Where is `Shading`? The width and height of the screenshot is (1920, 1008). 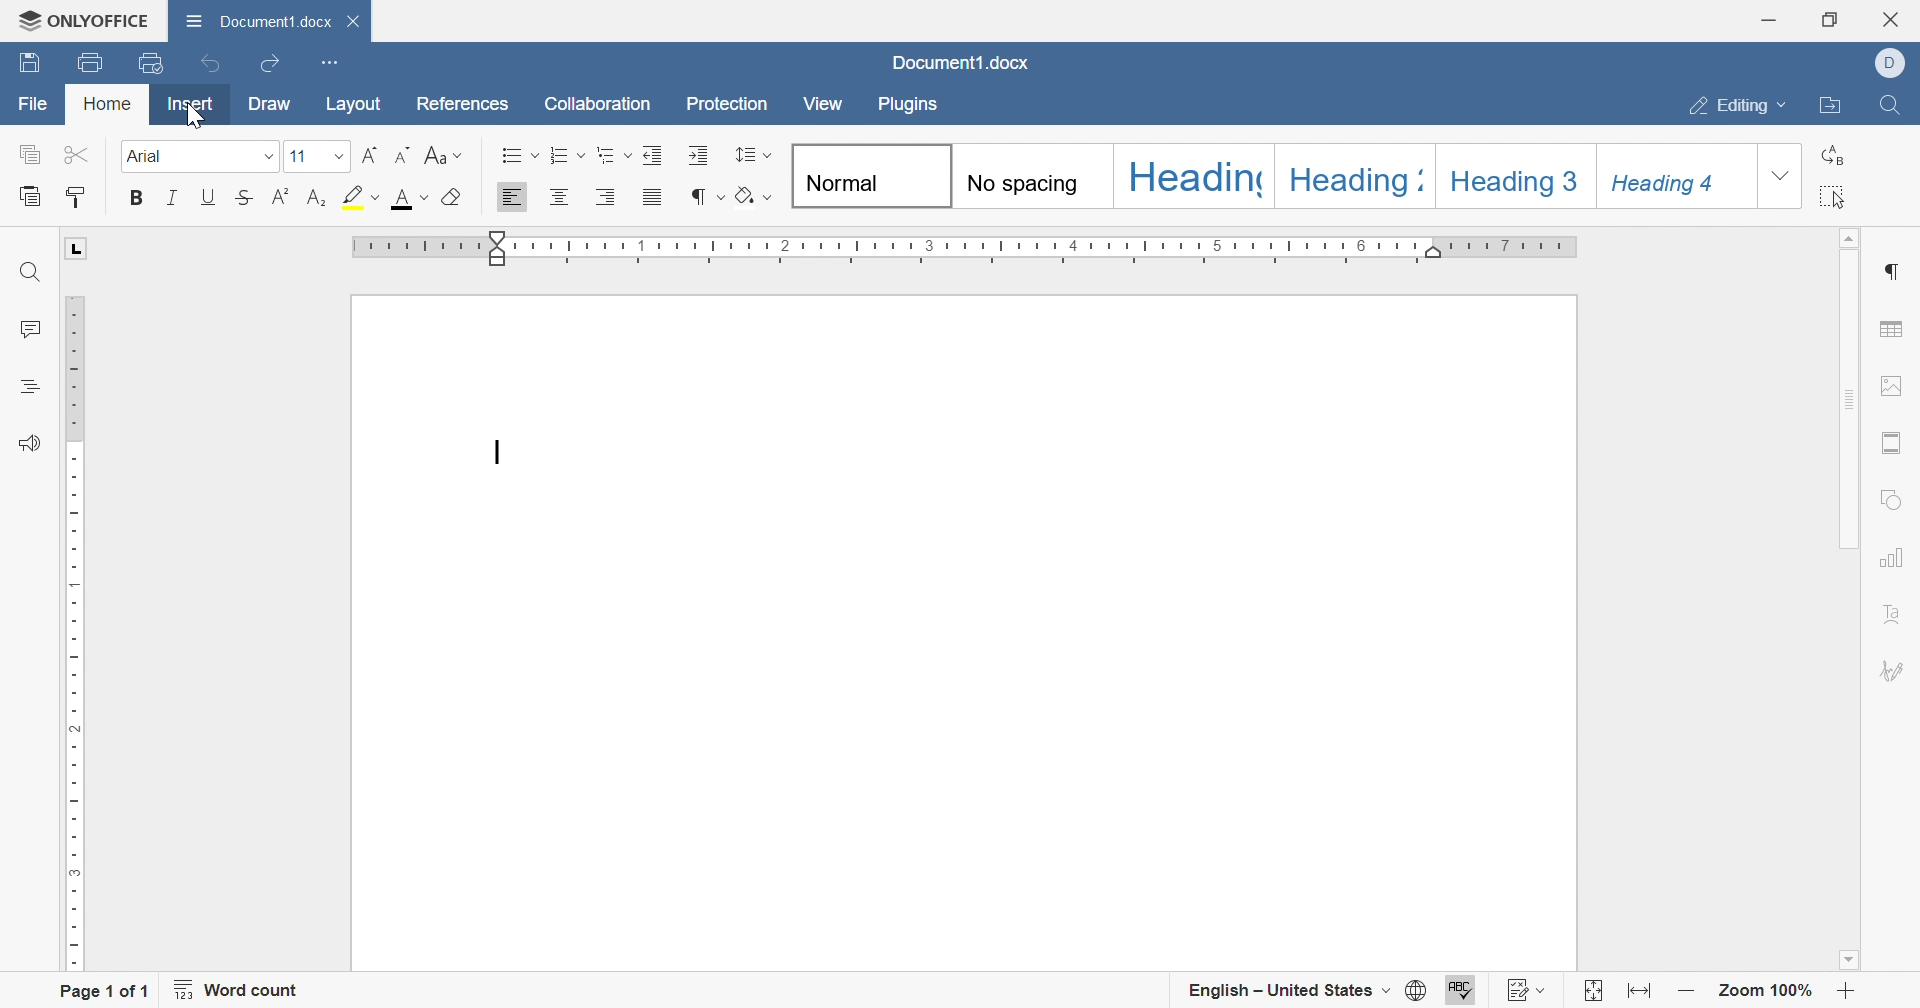 Shading is located at coordinates (754, 194).